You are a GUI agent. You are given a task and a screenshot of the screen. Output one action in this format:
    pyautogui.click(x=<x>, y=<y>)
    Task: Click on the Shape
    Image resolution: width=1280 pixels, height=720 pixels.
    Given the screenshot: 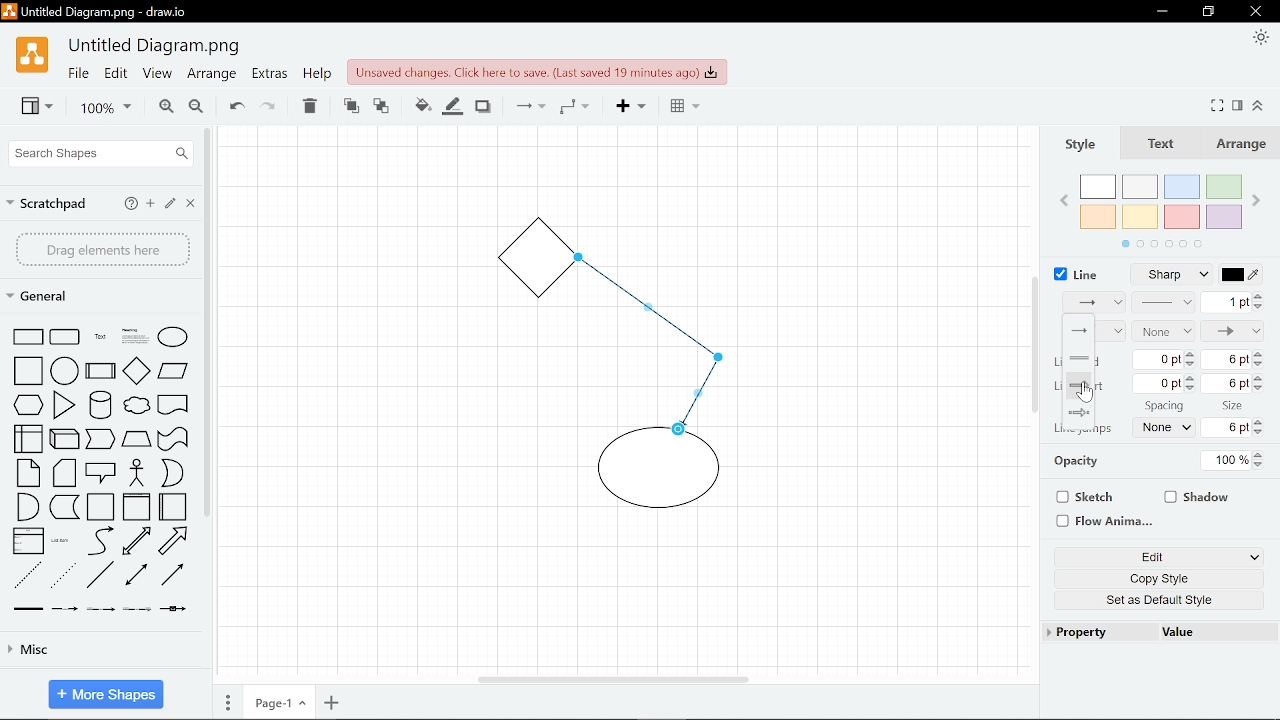 What is the action you would take?
    pyautogui.click(x=25, y=336)
    